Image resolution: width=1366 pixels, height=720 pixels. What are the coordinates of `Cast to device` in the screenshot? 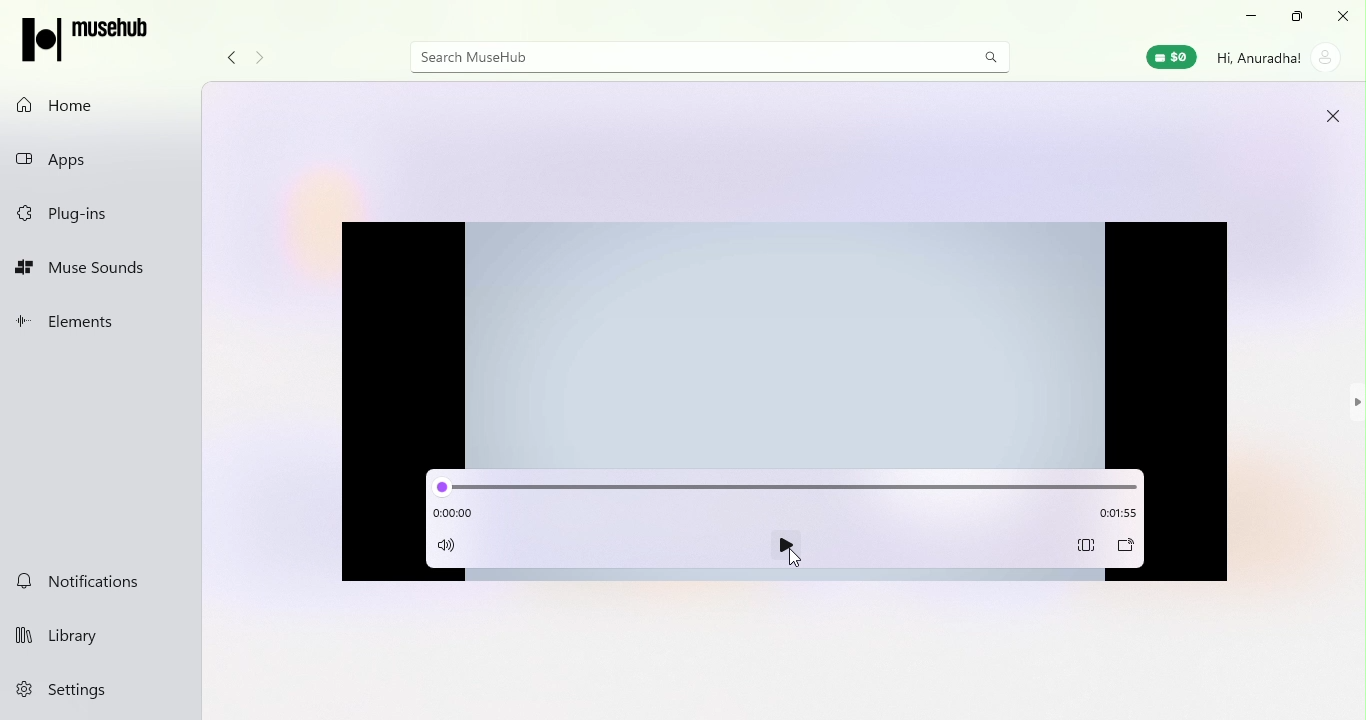 It's located at (1124, 547).